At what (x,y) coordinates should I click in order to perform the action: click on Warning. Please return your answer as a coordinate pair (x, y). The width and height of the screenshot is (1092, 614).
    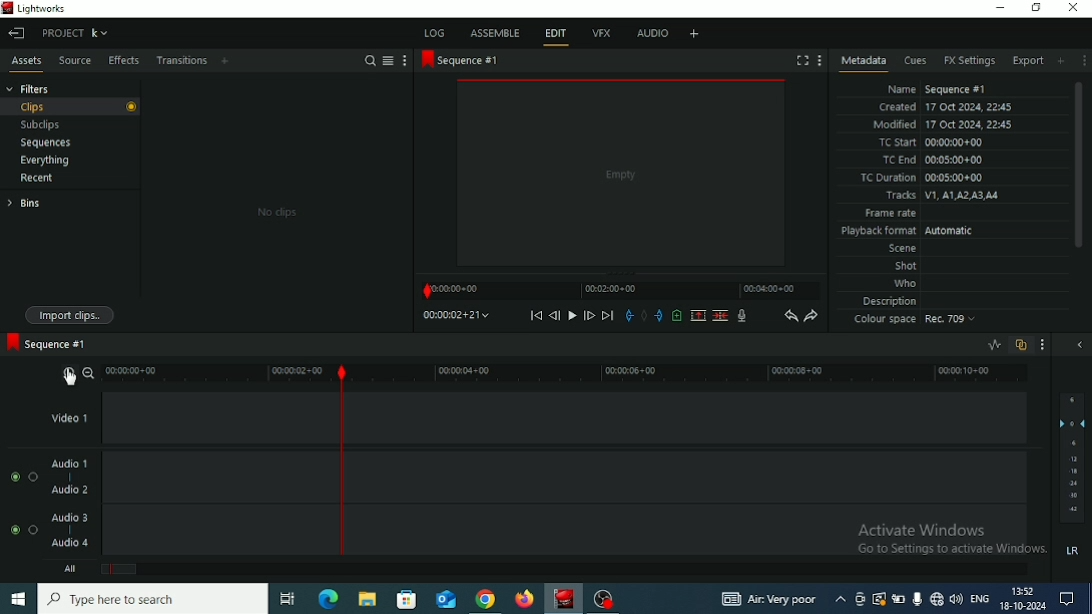
    Looking at the image, I should click on (878, 598).